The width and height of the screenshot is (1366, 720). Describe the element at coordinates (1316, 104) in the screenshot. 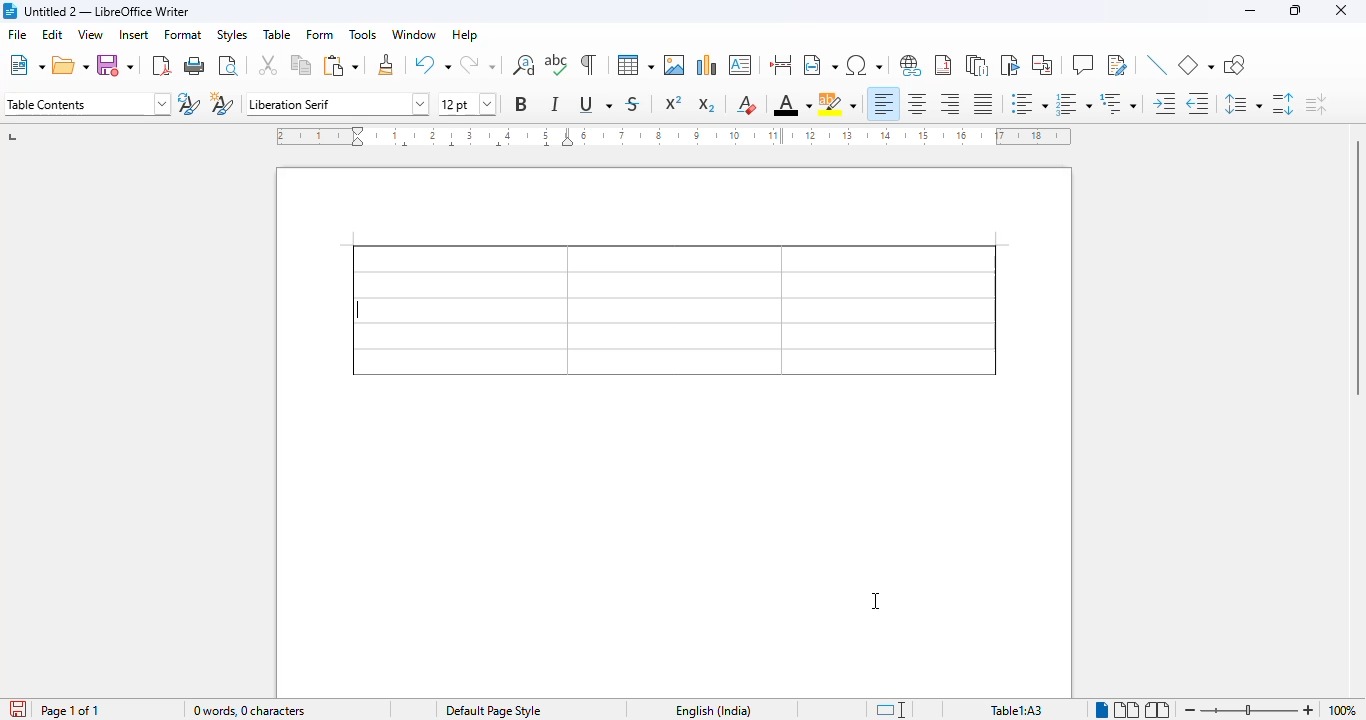

I see `decrease paragraph spacing` at that location.